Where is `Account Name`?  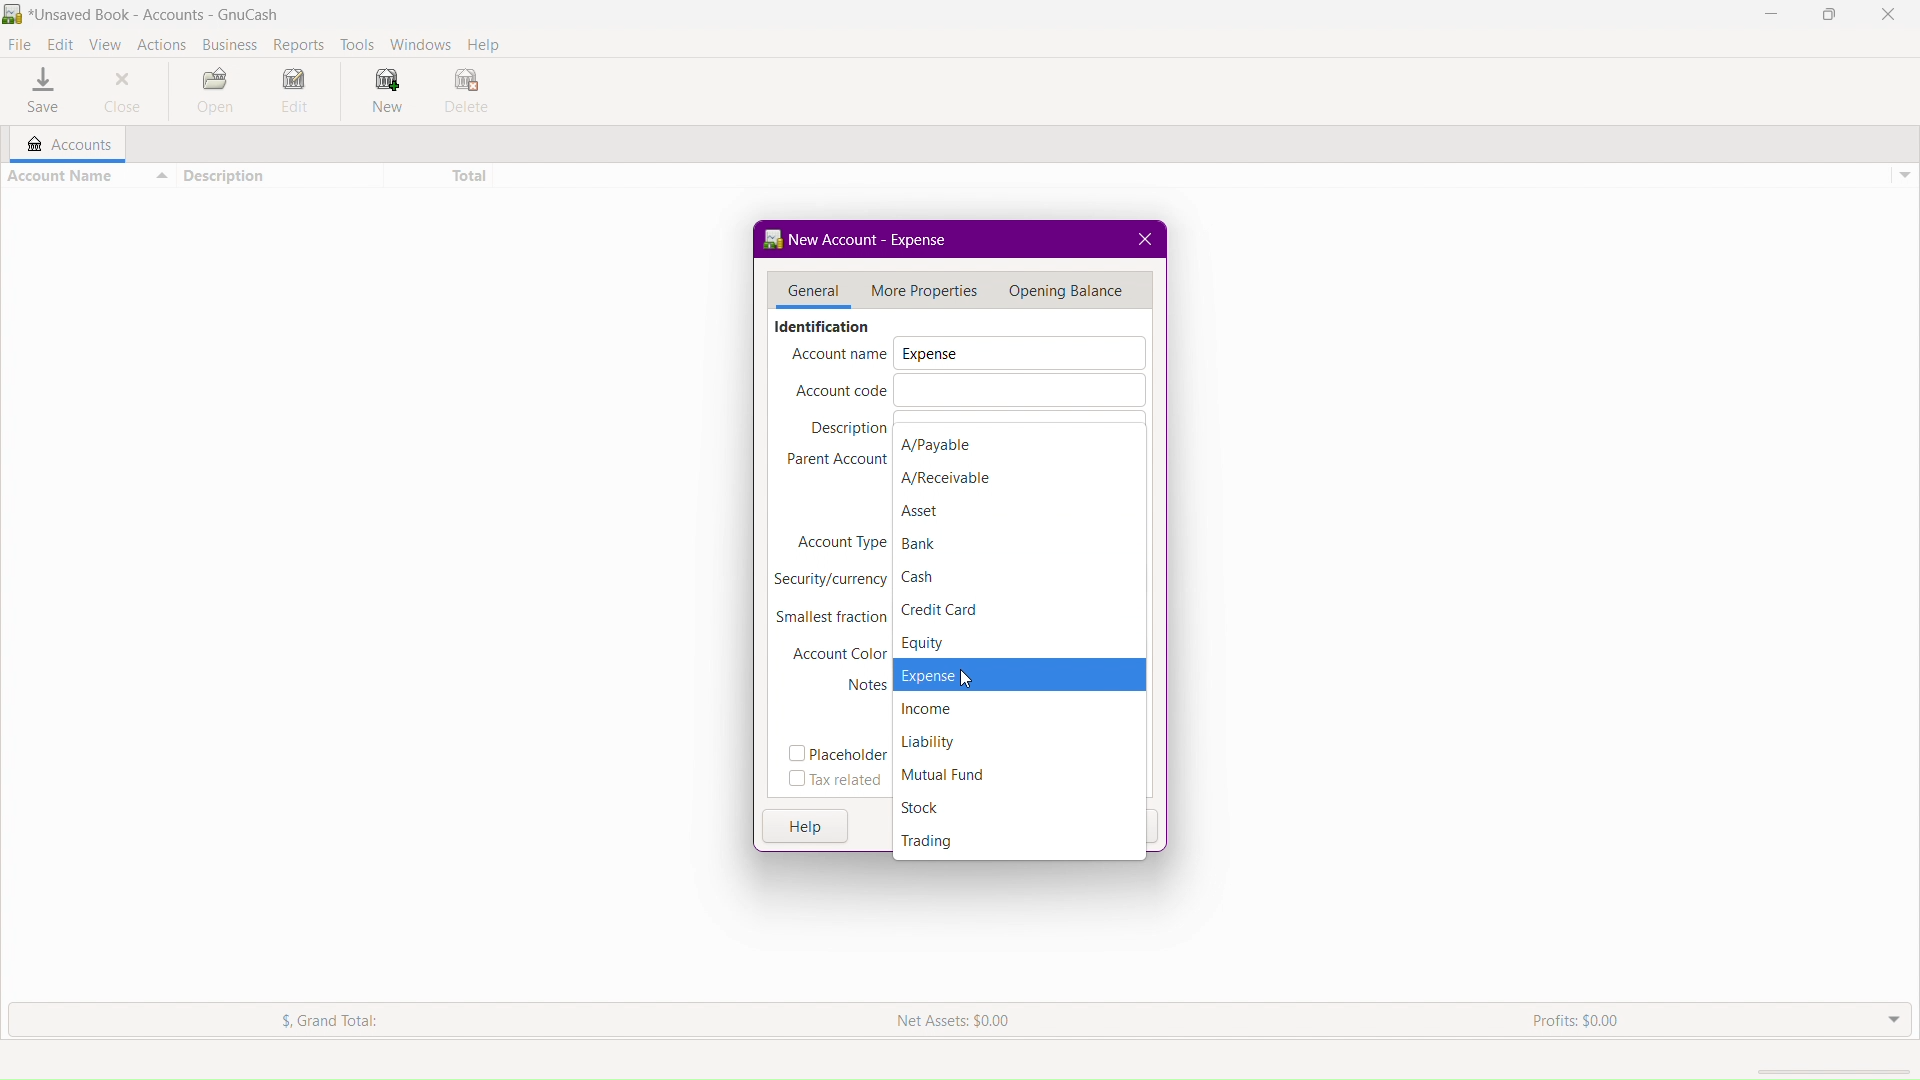 Account Name is located at coordinates (964, 356).